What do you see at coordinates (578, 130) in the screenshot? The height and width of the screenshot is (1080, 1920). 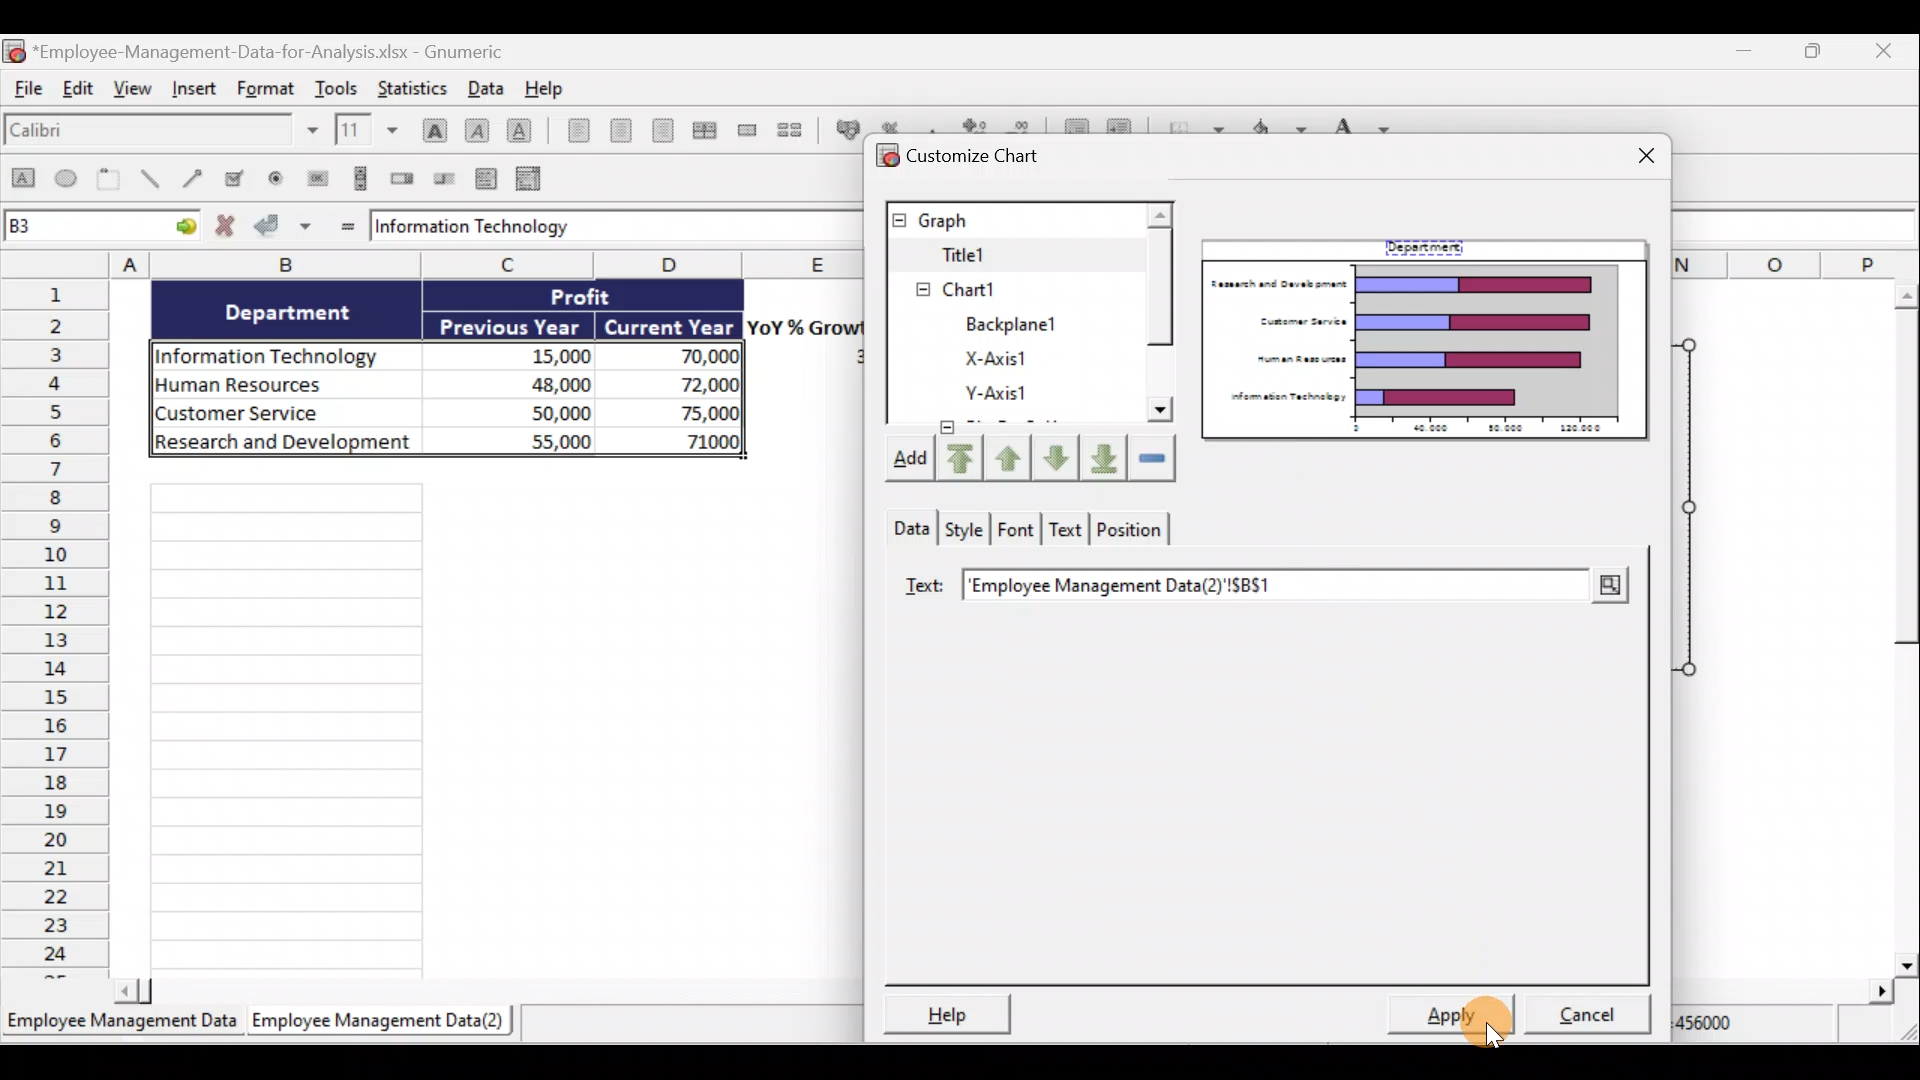 I see `Align left` at bounding box center [578, 130].